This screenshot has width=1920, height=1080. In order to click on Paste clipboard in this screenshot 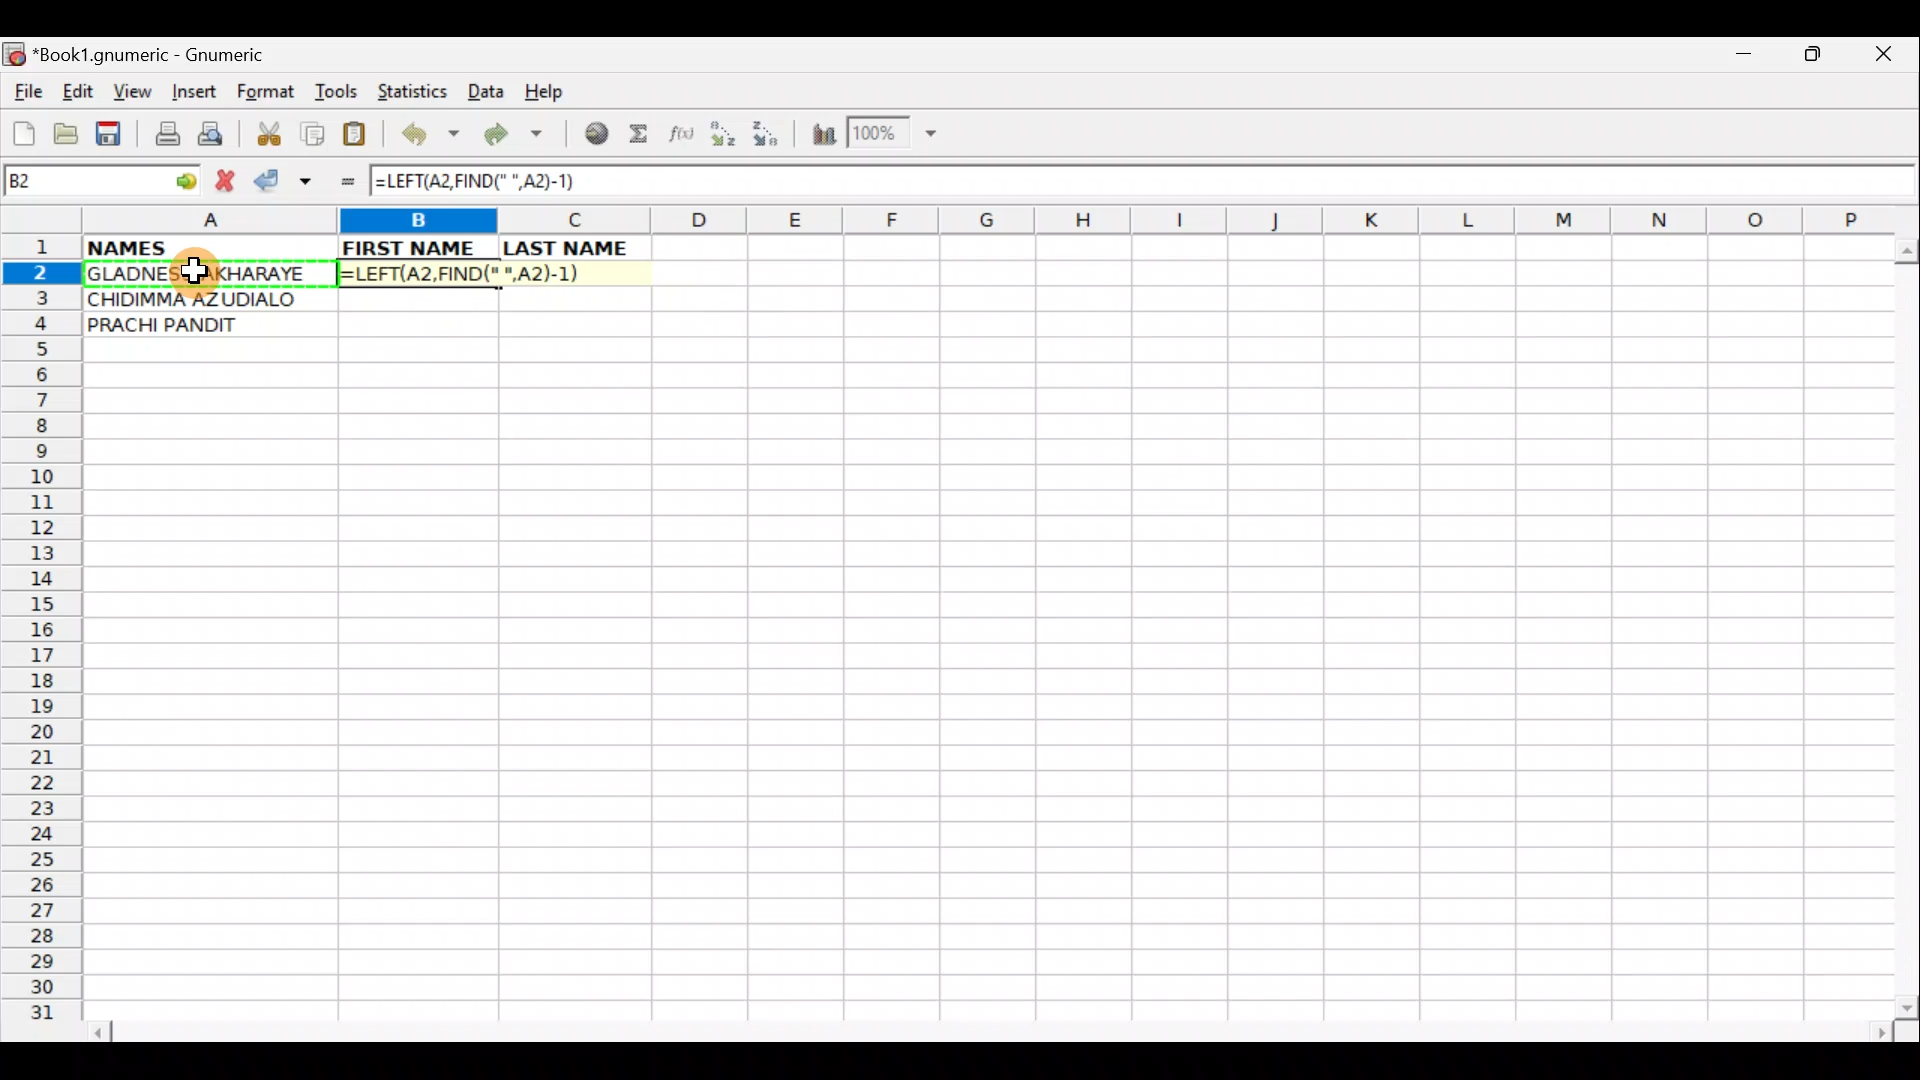, I will do `click(361, 137)`.